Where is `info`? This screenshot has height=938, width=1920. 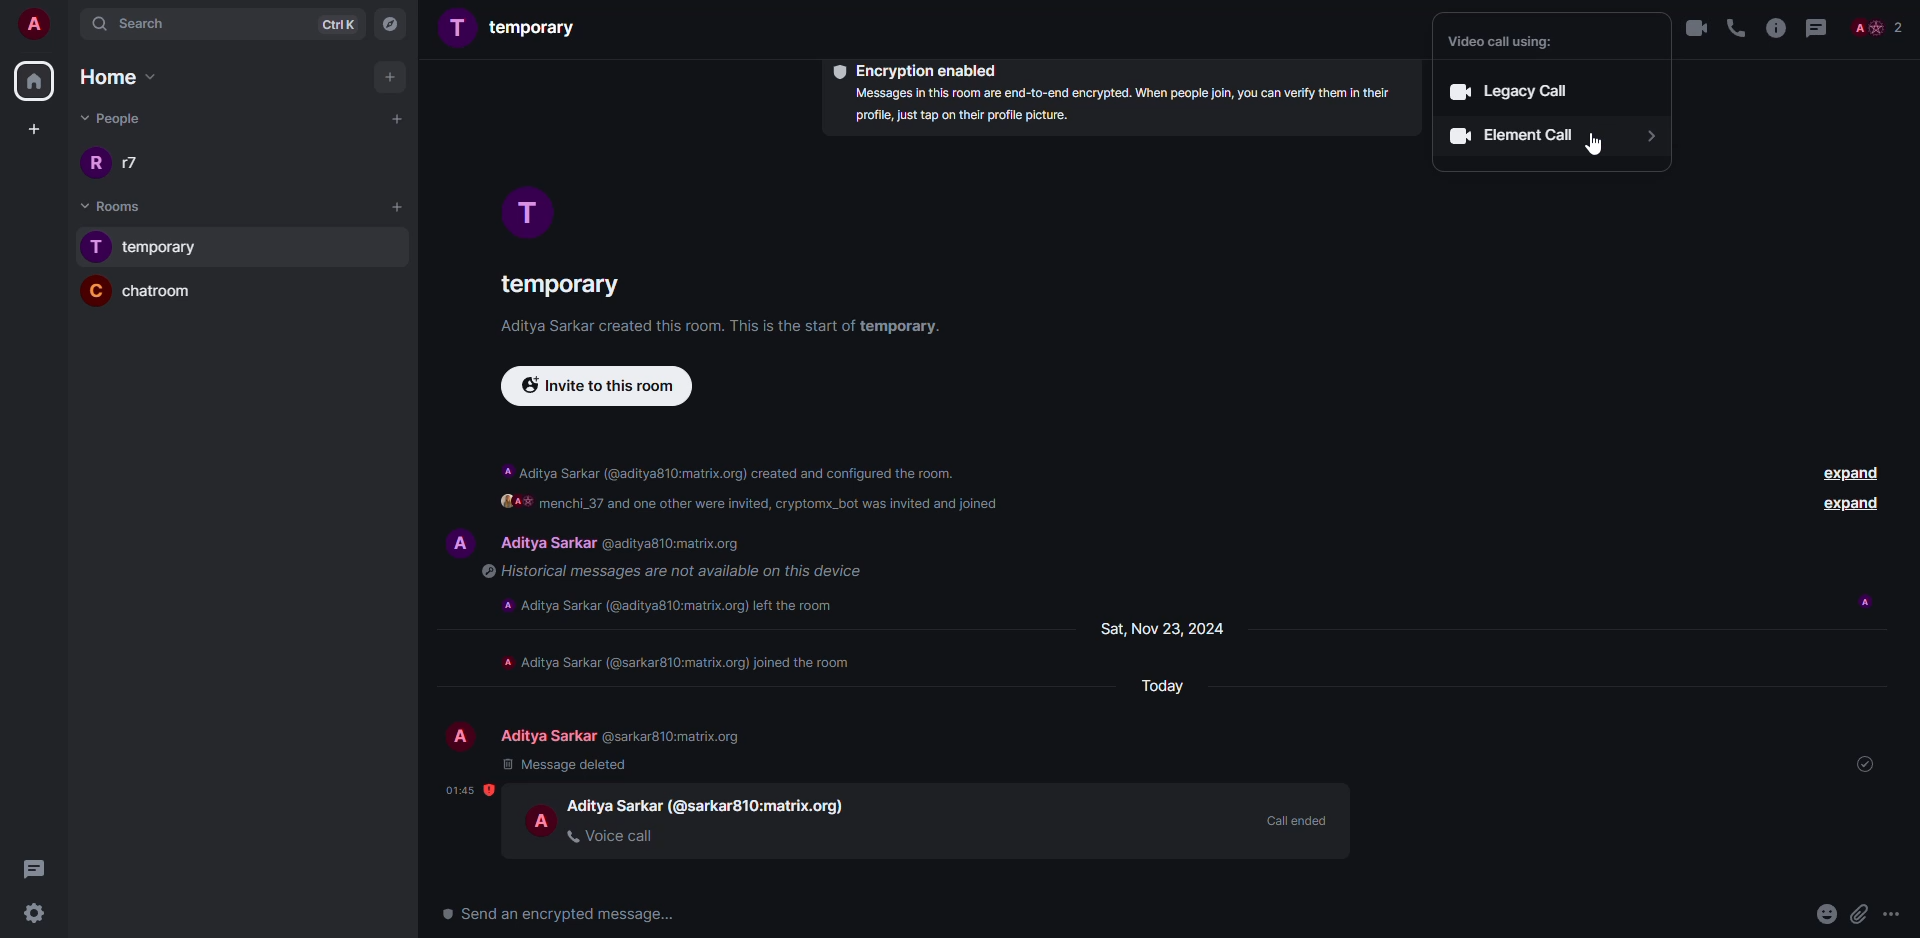 info is located at coordinates (1118, 107).